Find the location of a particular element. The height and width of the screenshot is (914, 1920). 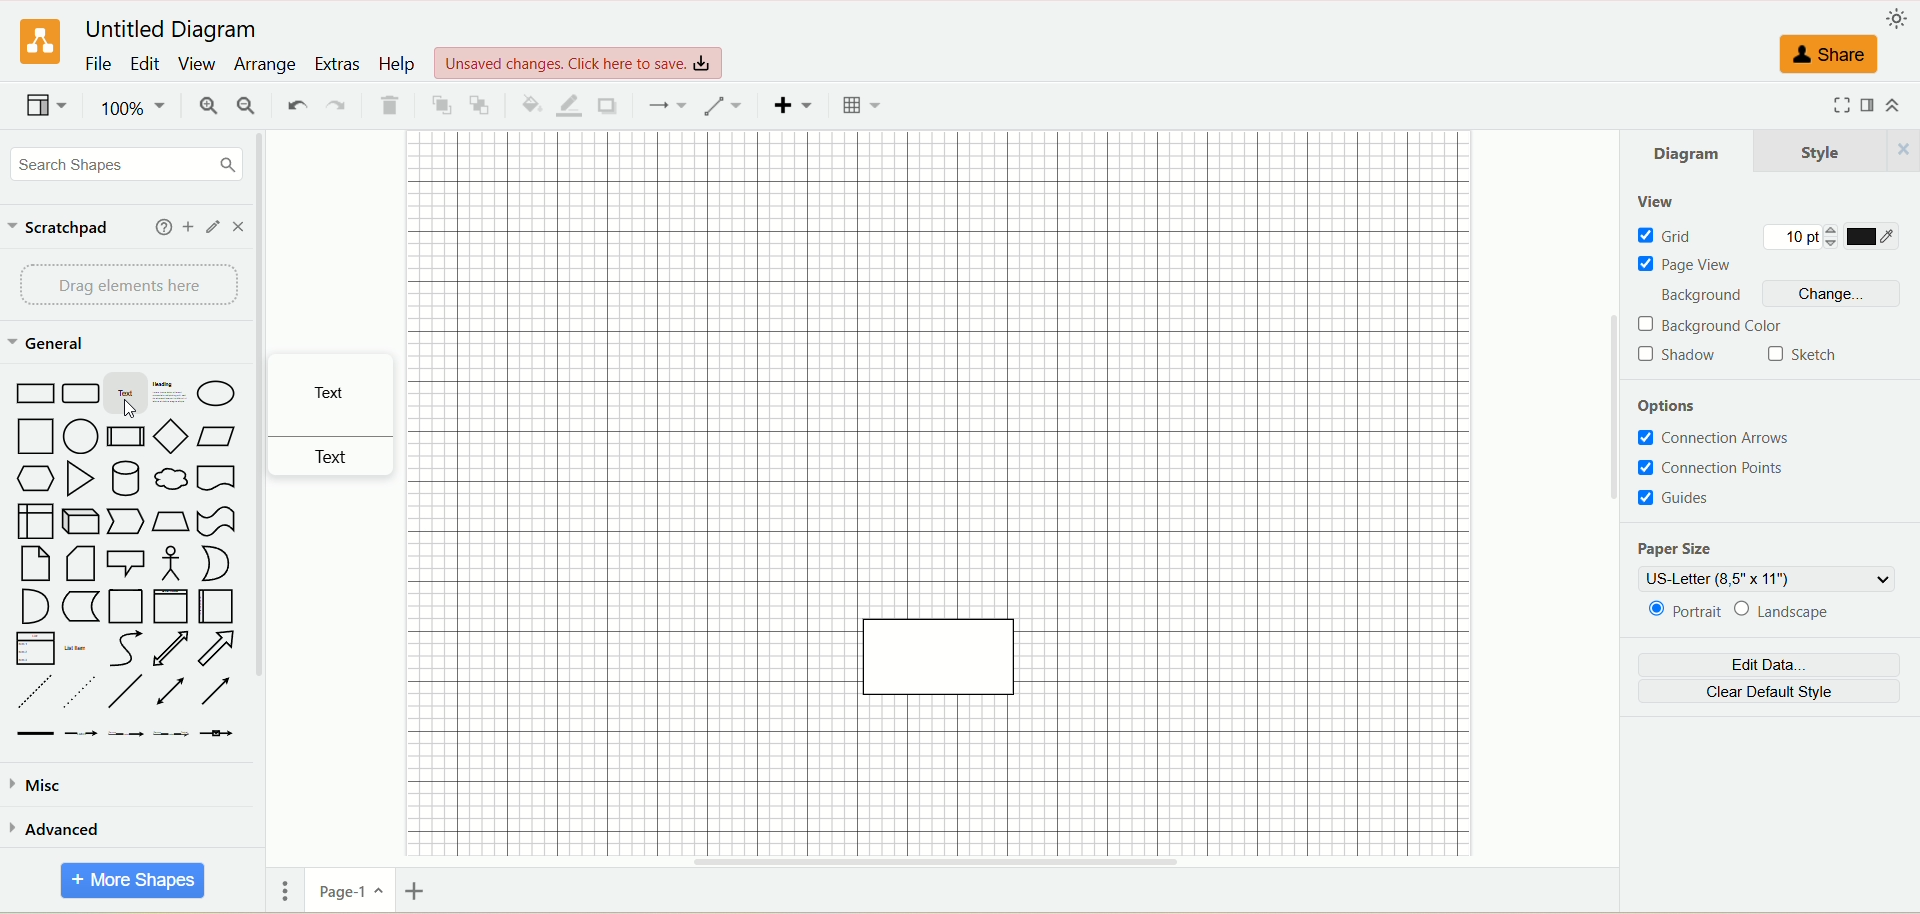

container is located at coordinates (127, 605).